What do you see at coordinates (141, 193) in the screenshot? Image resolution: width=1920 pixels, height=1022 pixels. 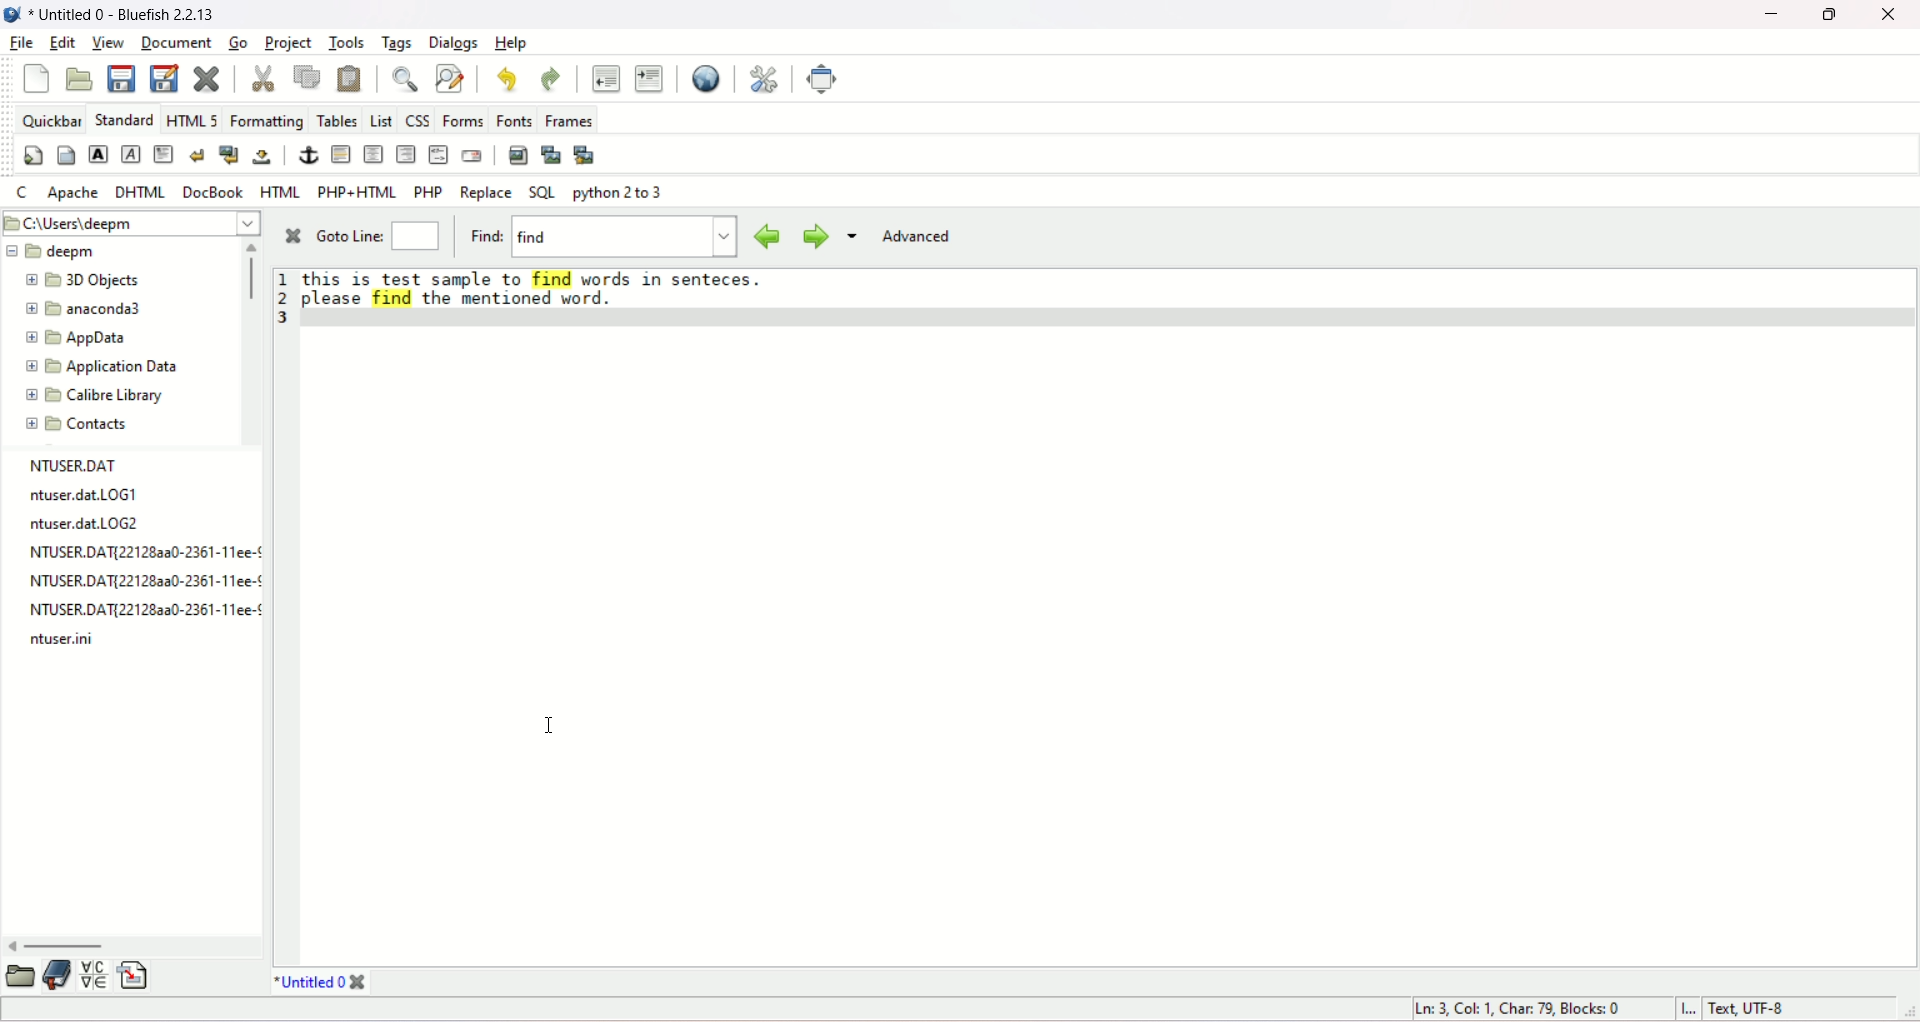 I see `DHTML` at bounding box center [141, 193].